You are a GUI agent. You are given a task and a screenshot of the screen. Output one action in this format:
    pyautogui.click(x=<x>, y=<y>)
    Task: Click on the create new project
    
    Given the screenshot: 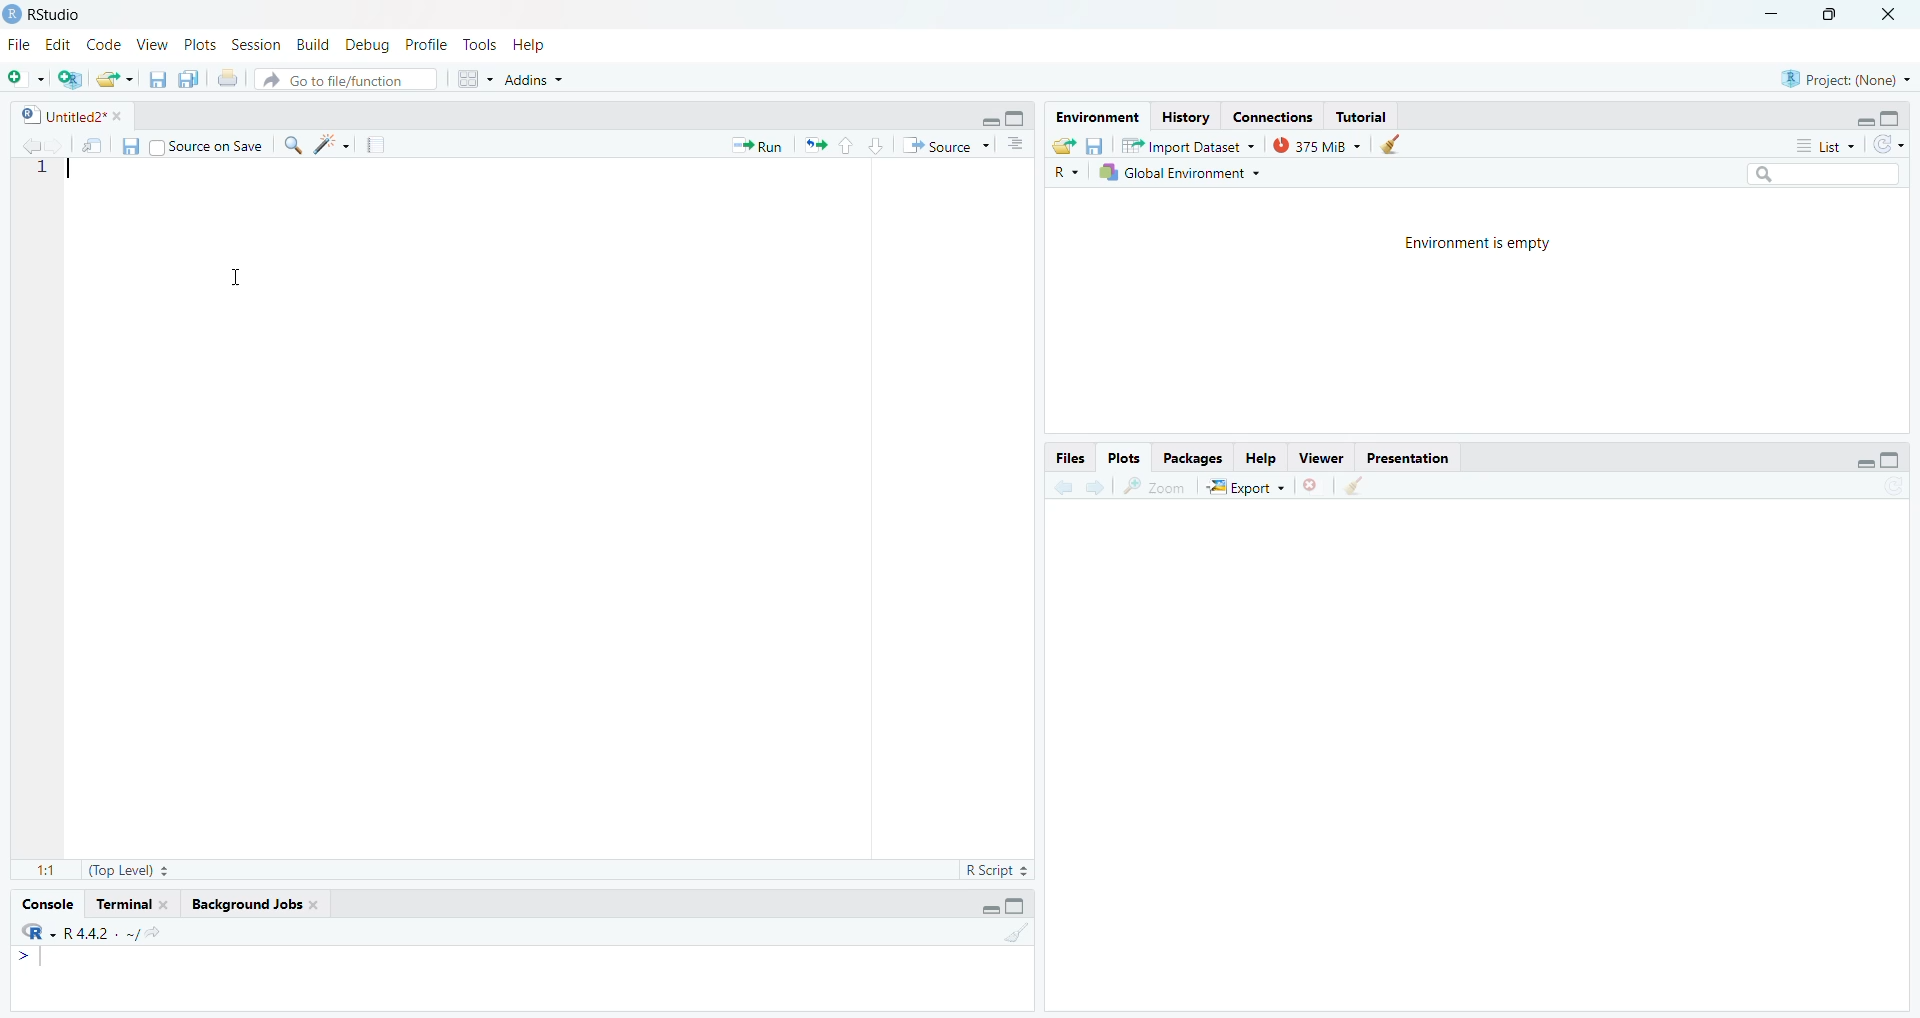 What is the action you would take?
    pyautogui.click(x=69, y=81)
    